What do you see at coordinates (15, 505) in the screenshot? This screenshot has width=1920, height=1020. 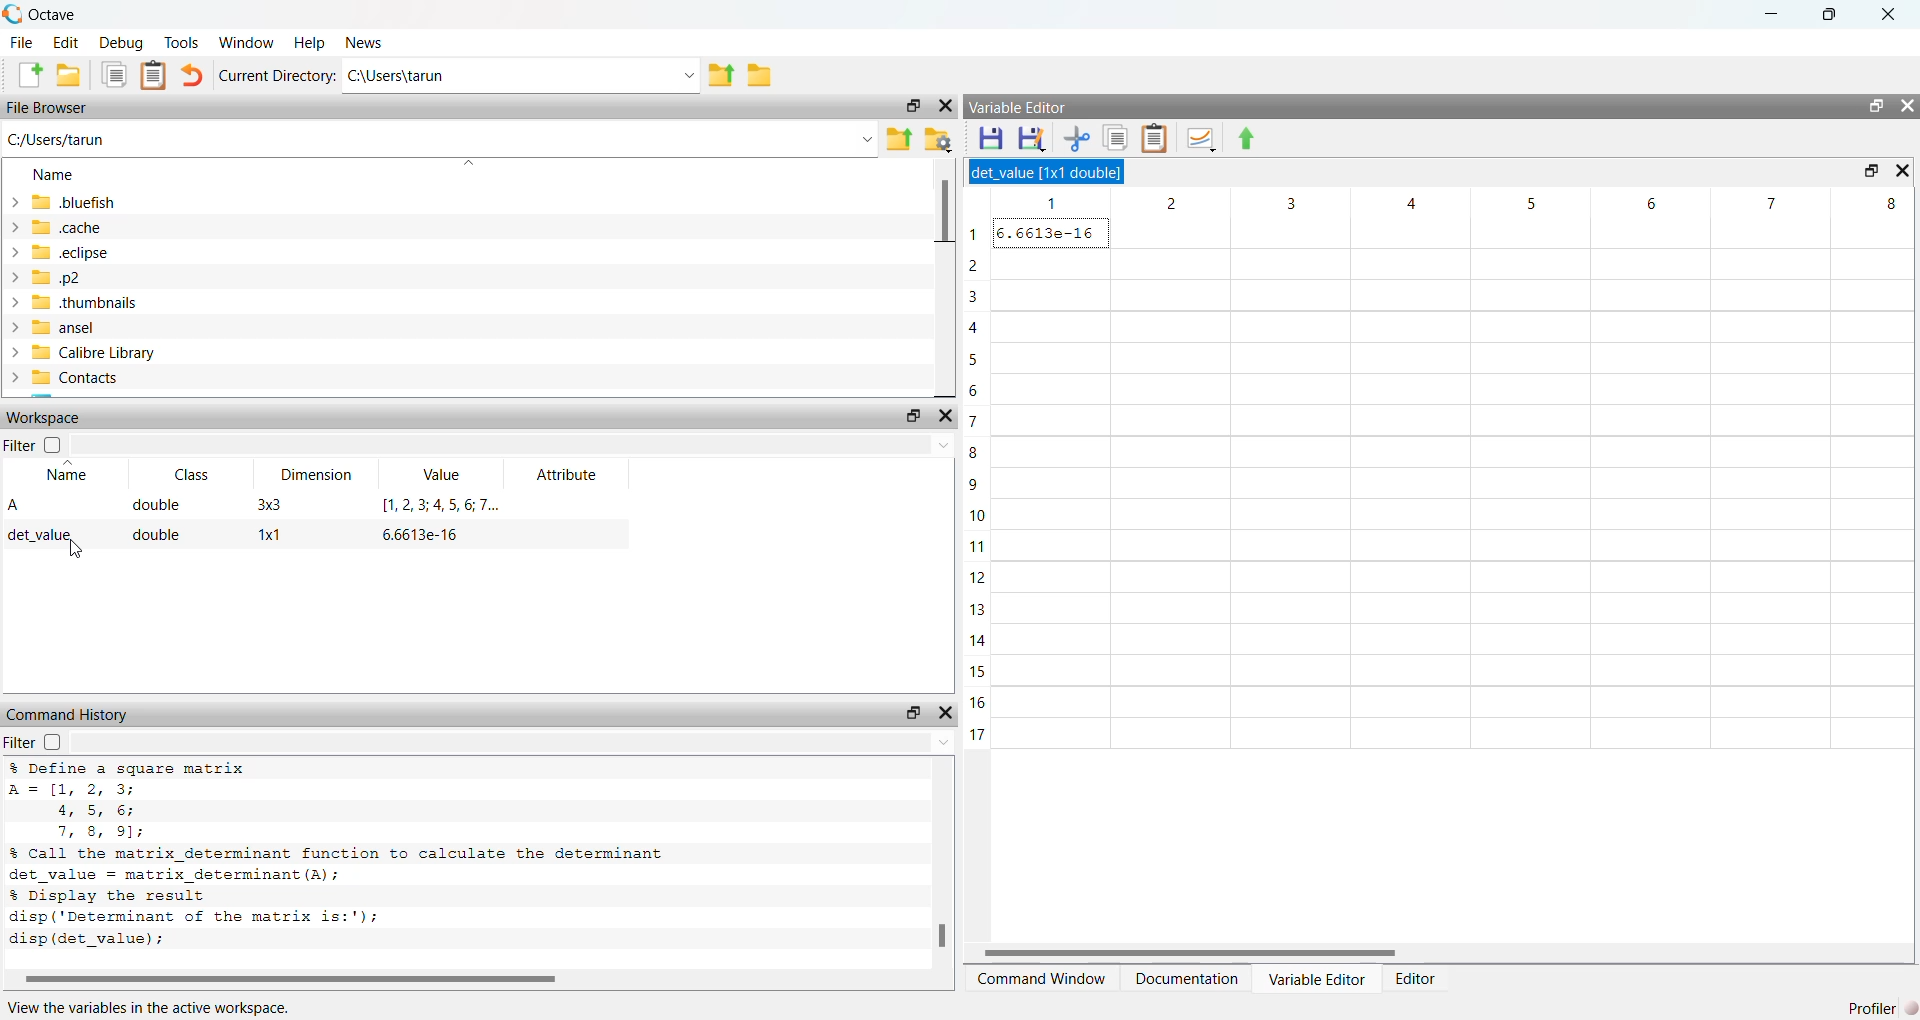 I see `A` at bounding box center [15, 505].